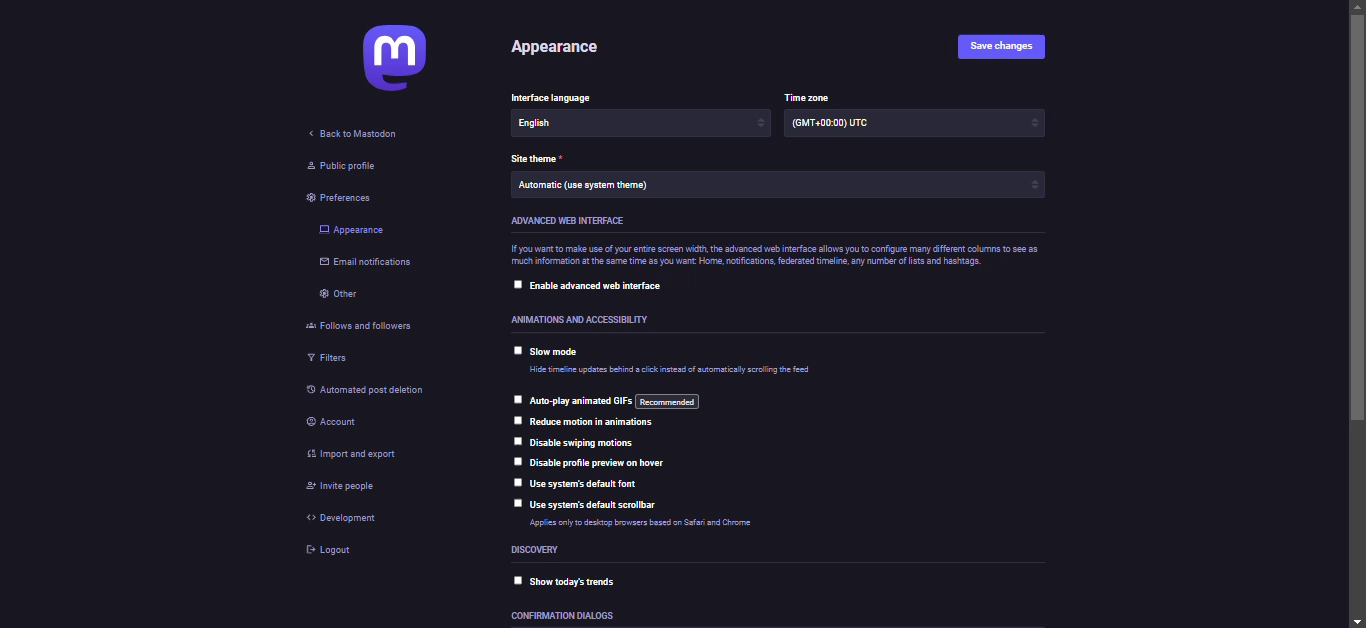 This screenshot has height=628, width=1366. I want to click on use system's default font, so click(591, 484).